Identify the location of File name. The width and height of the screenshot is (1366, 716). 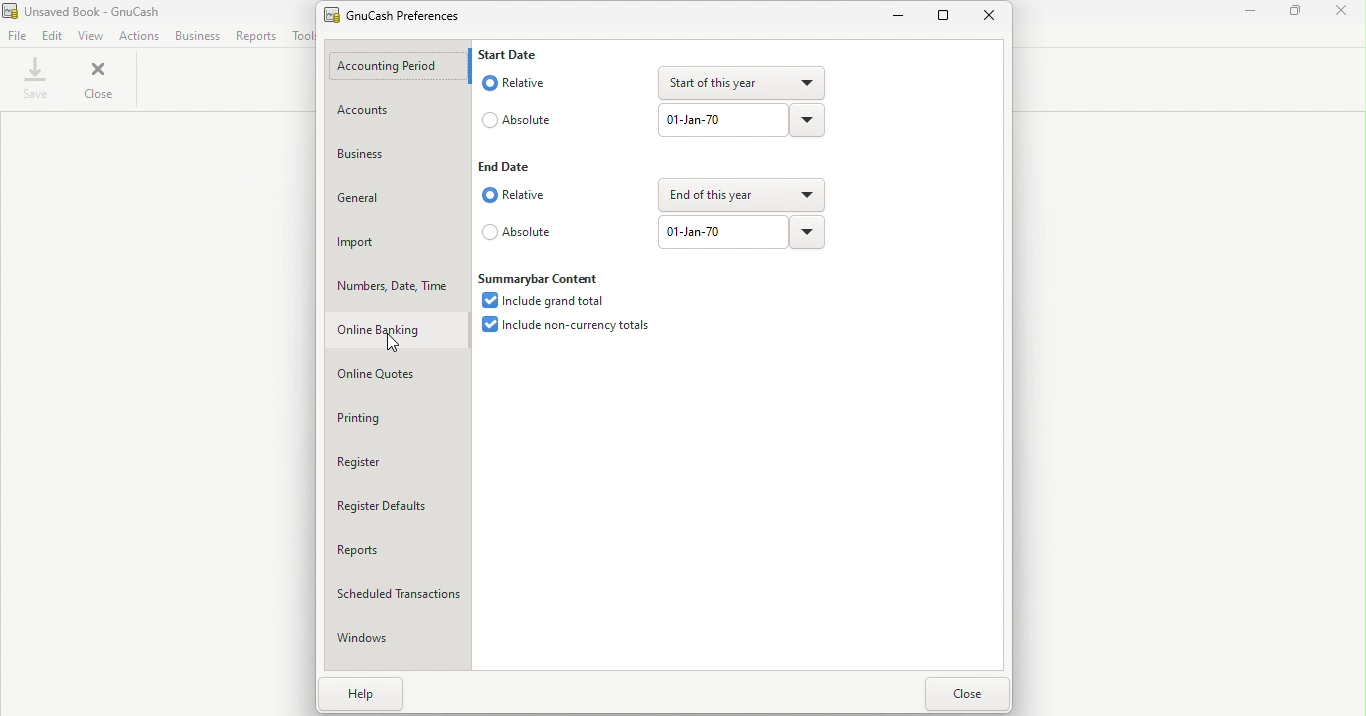
(93, 10).